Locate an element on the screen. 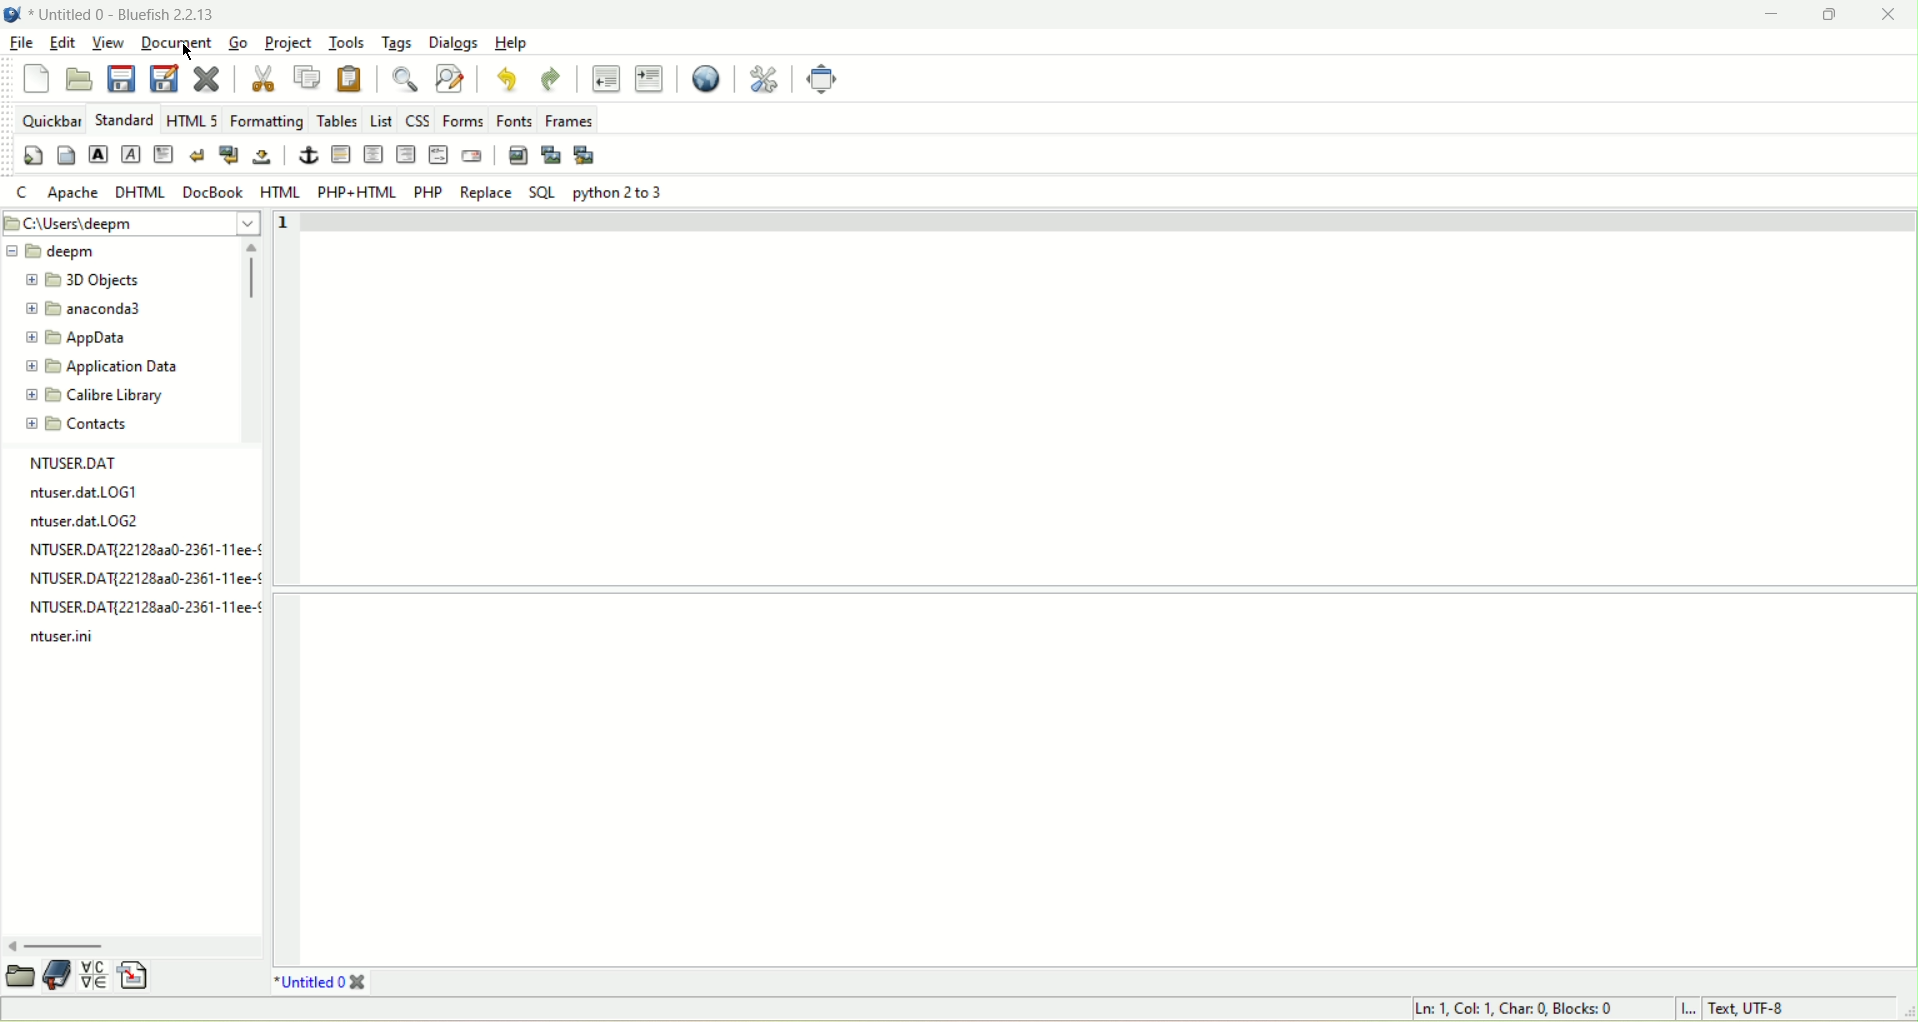 This screenshot has width=1918, height=1022. DHTML is located at coordinates (140, 193).